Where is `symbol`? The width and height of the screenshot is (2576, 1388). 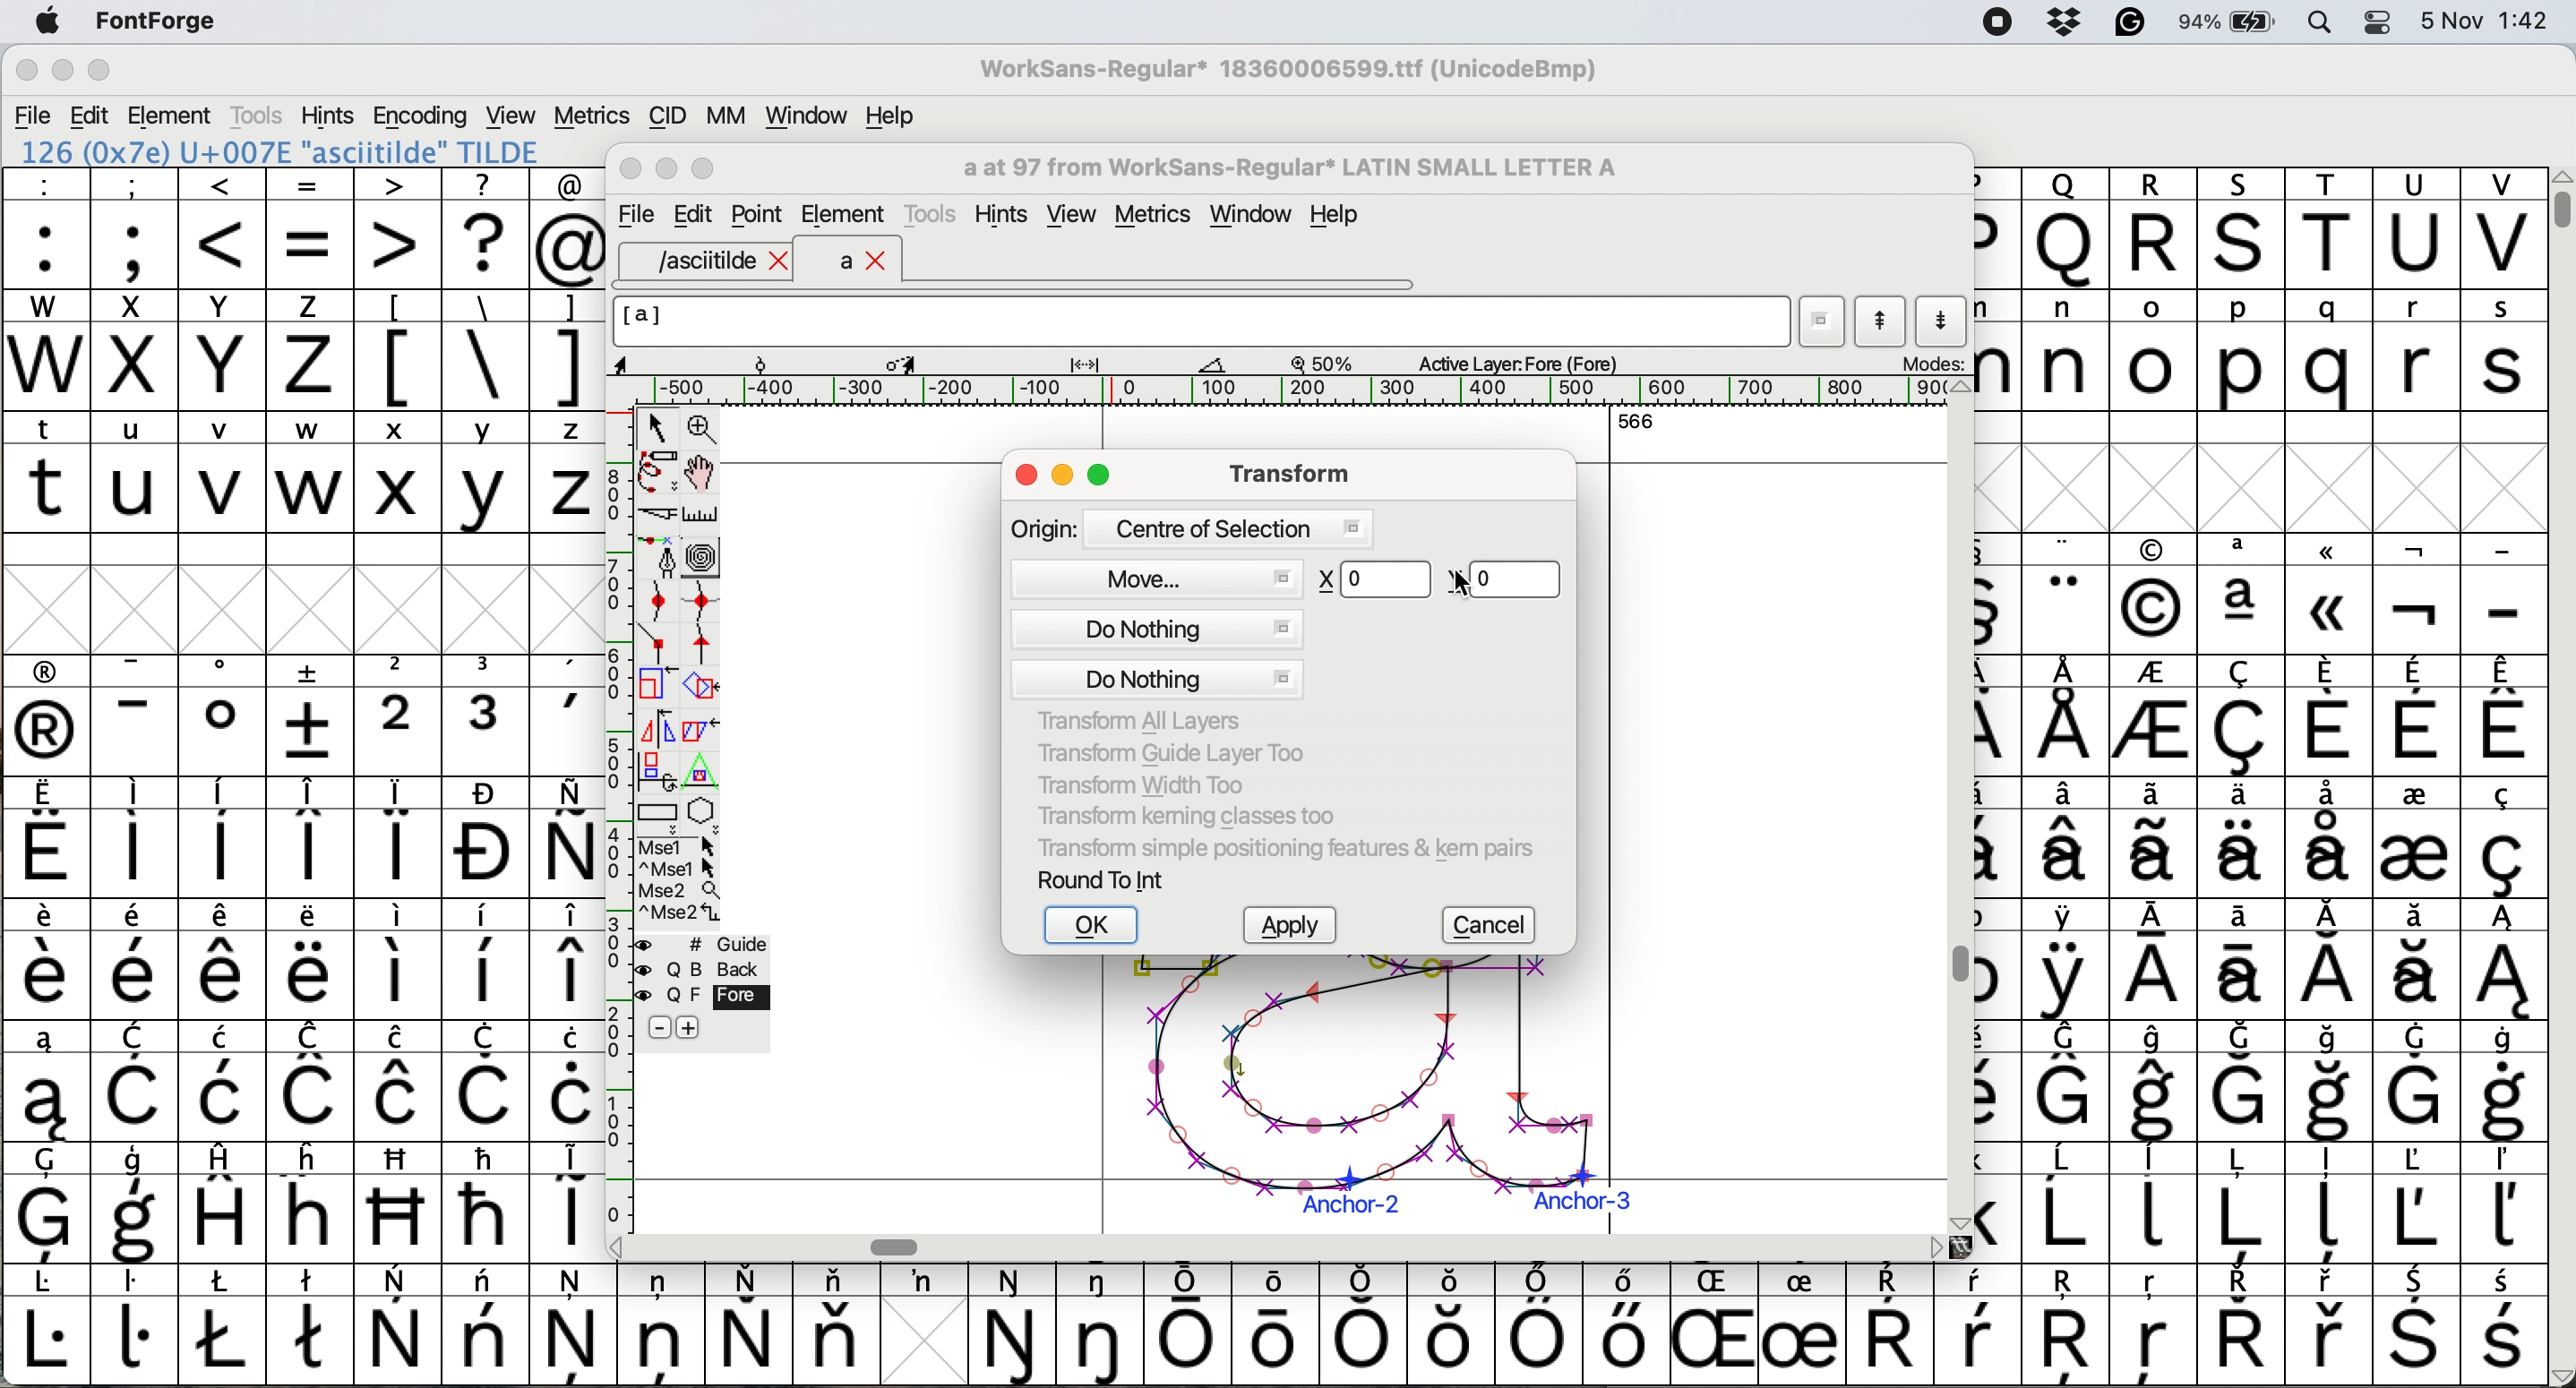 symbol is located at coordinates (48, 839).